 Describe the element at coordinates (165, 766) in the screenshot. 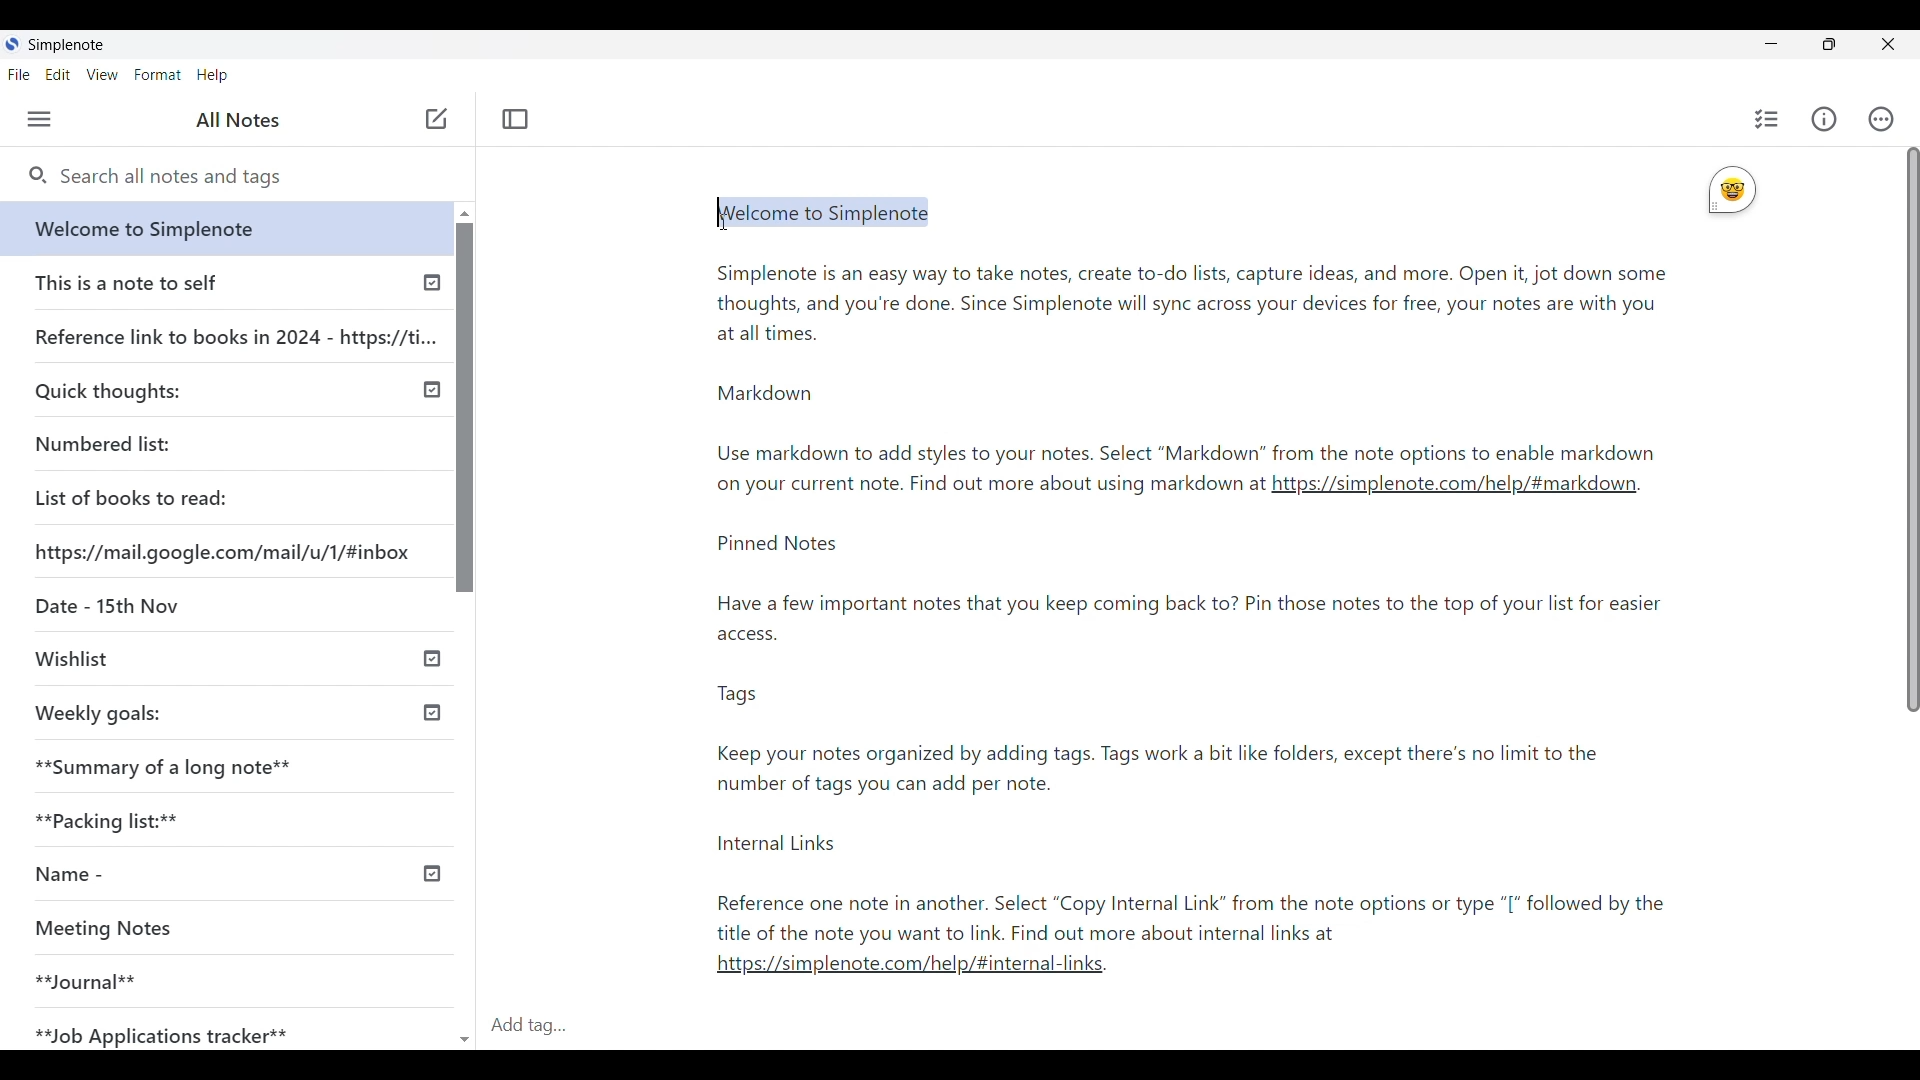

I see `Summary of a long note` at that location.